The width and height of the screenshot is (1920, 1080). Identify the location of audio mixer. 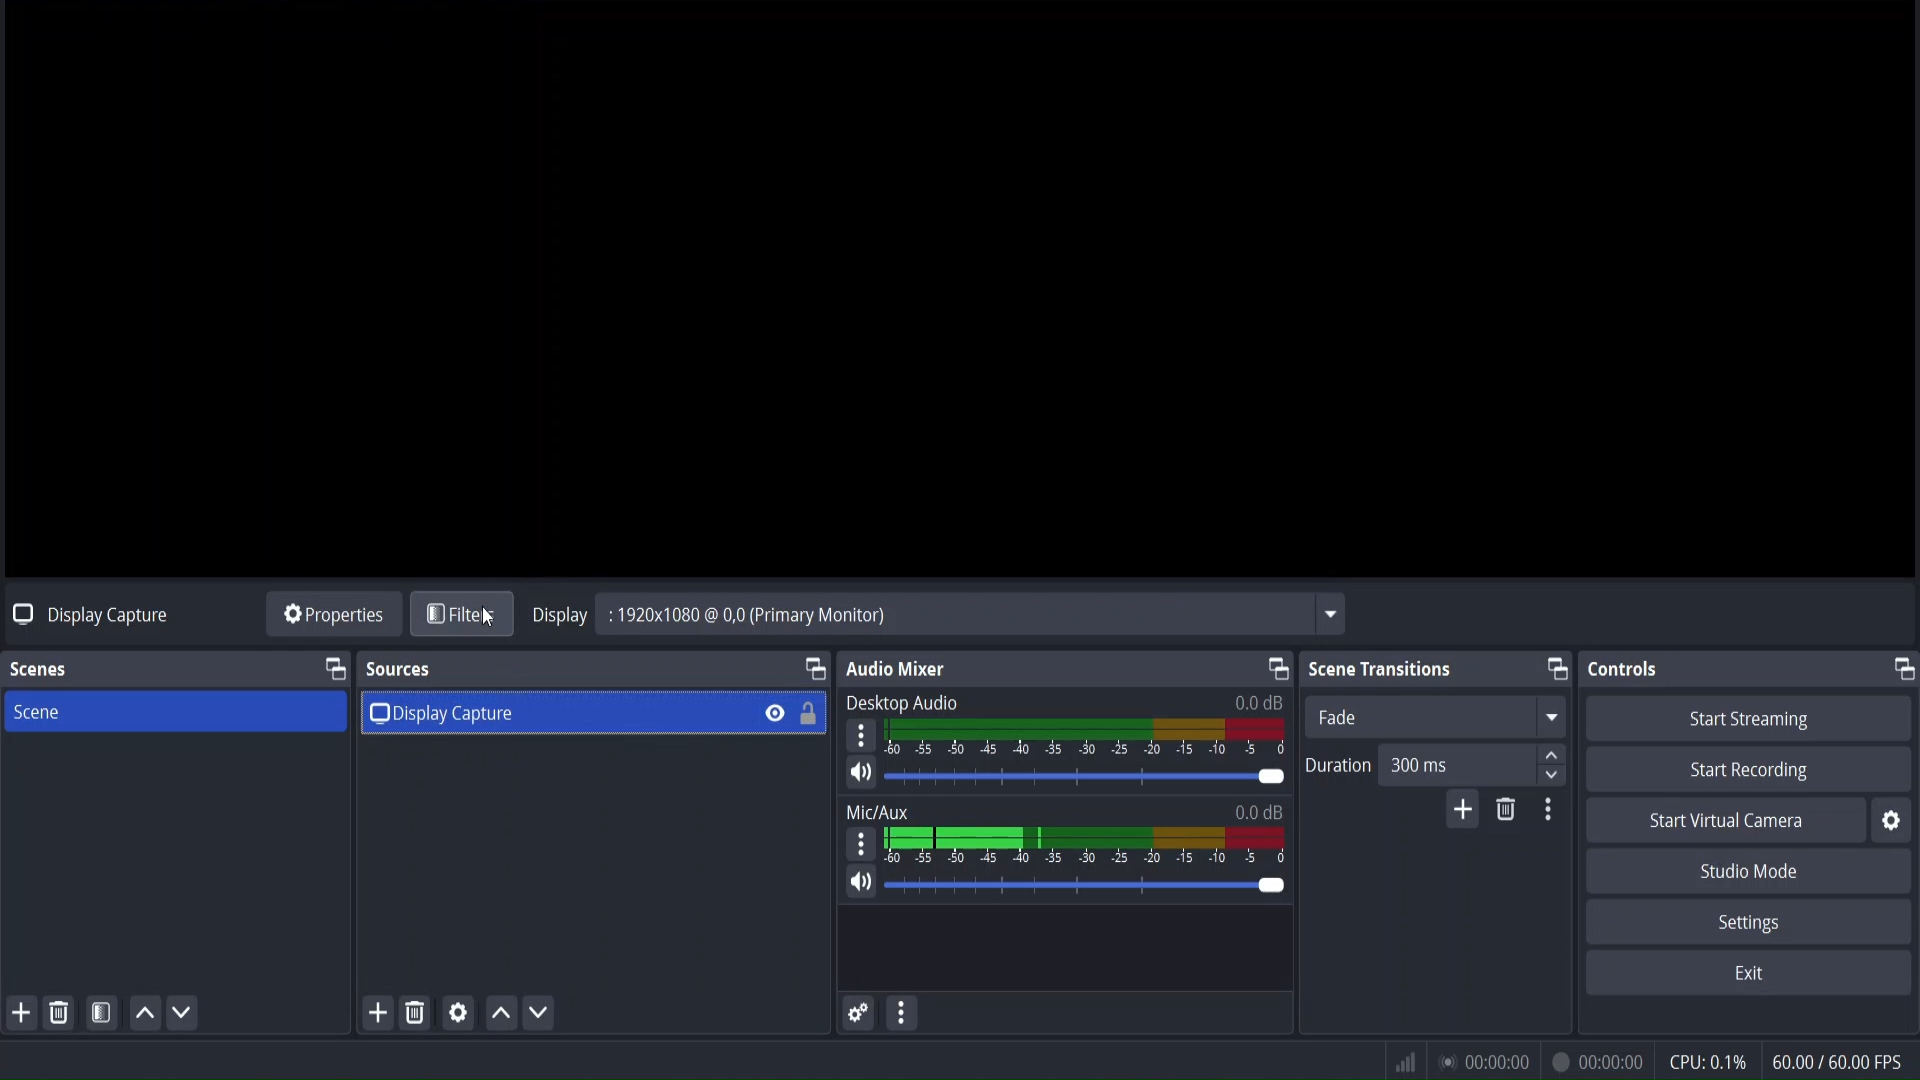
(895, 668).